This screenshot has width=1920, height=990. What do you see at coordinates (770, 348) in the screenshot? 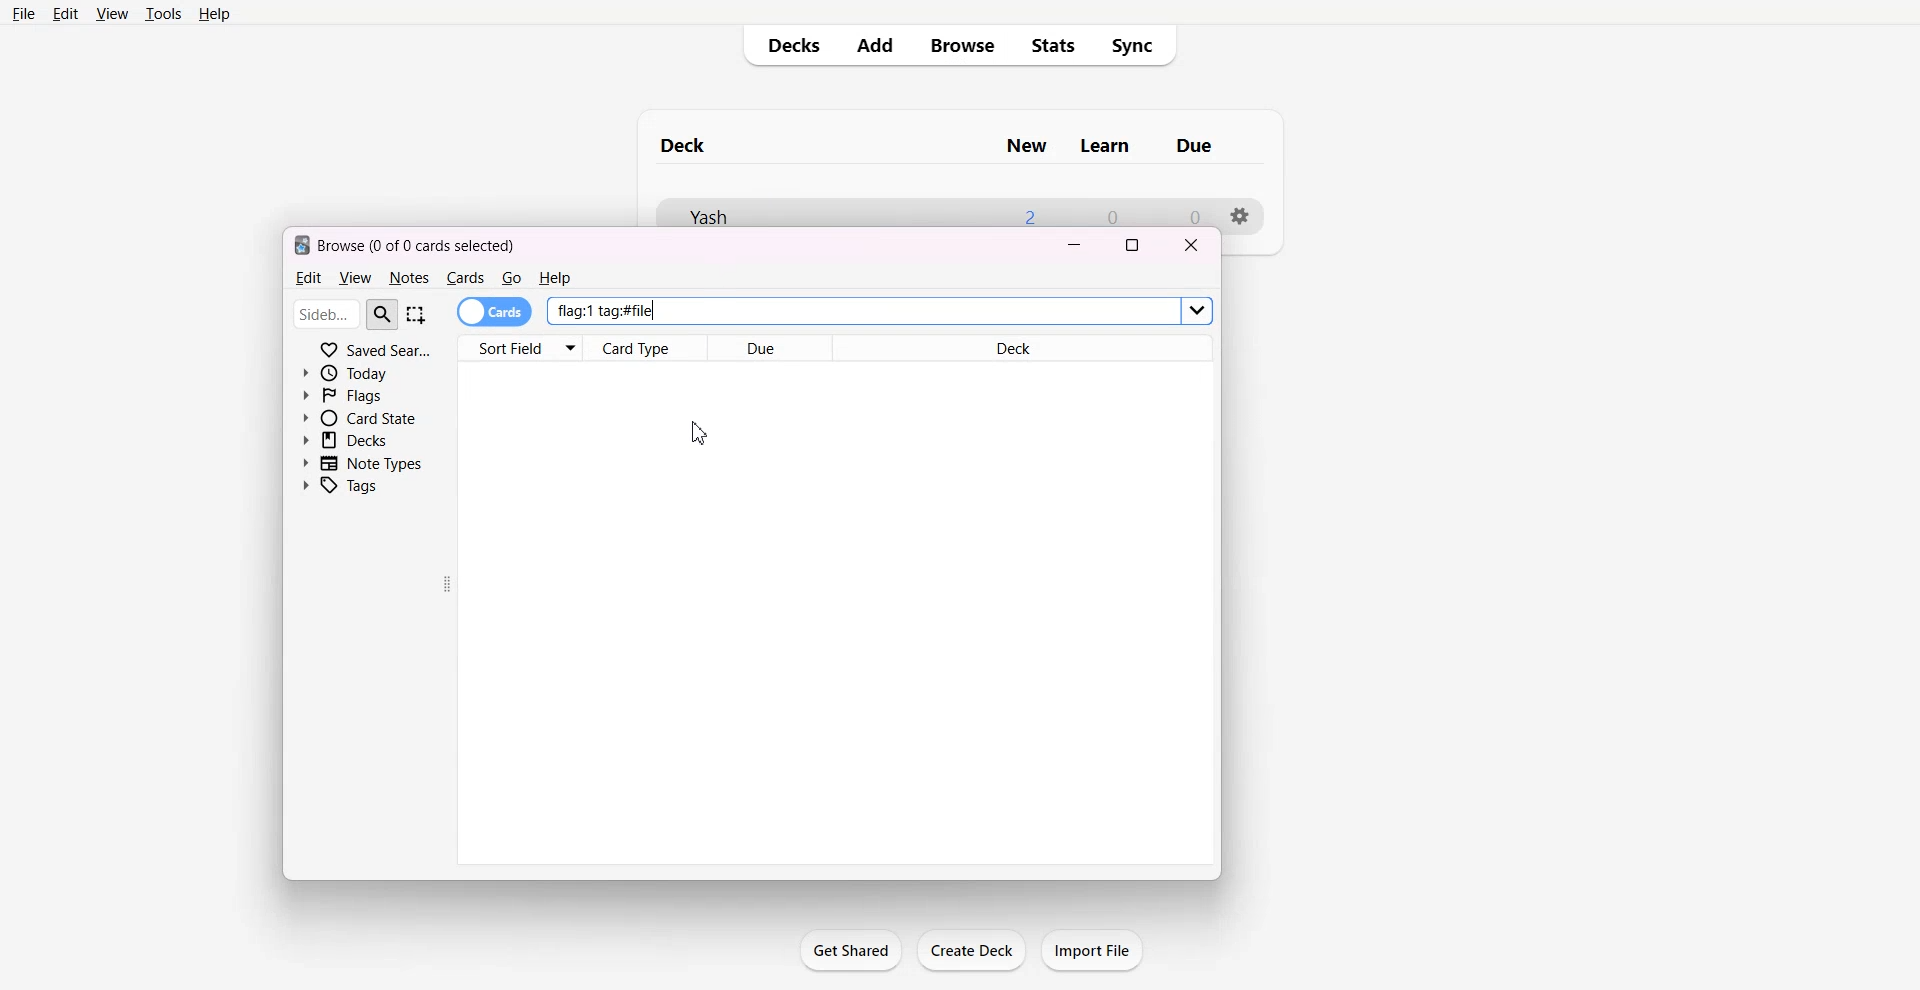
I see `Due` at bounding box center [770, 348].